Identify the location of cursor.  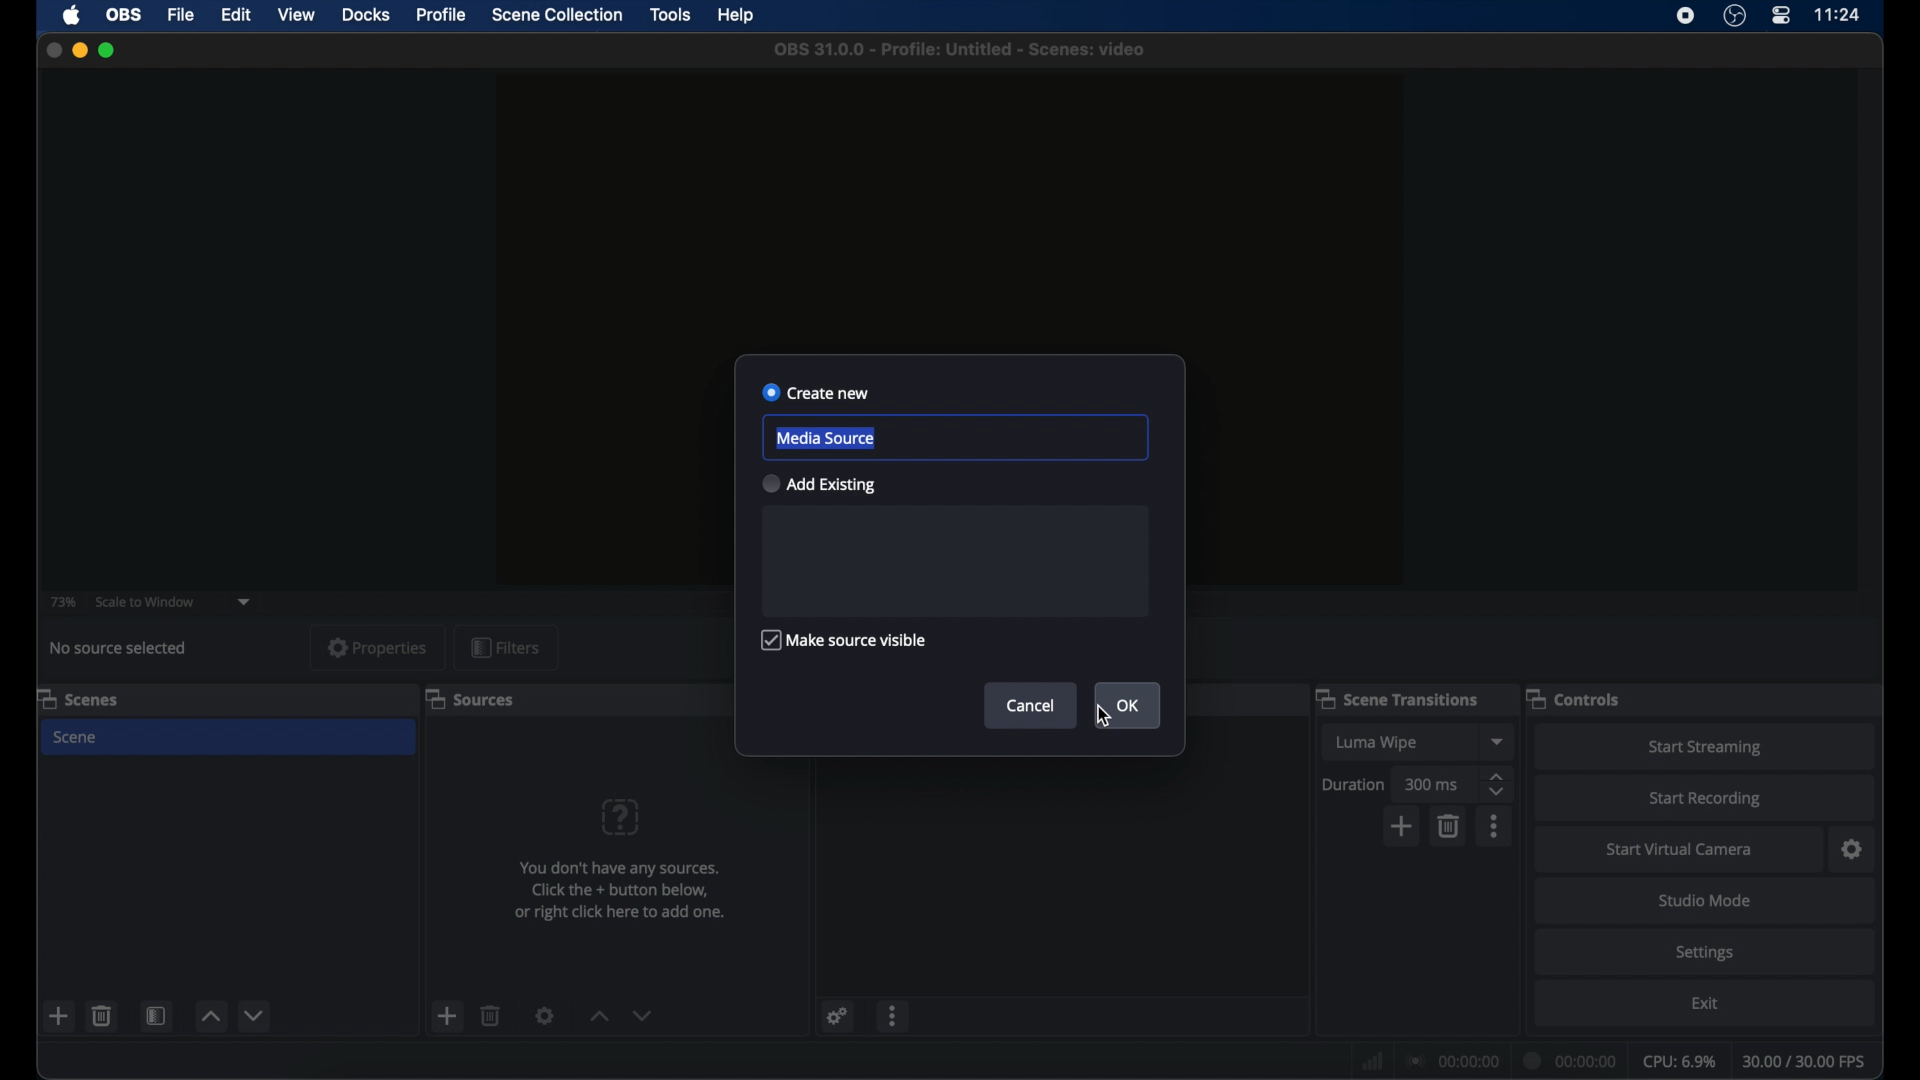
(1104, 715).